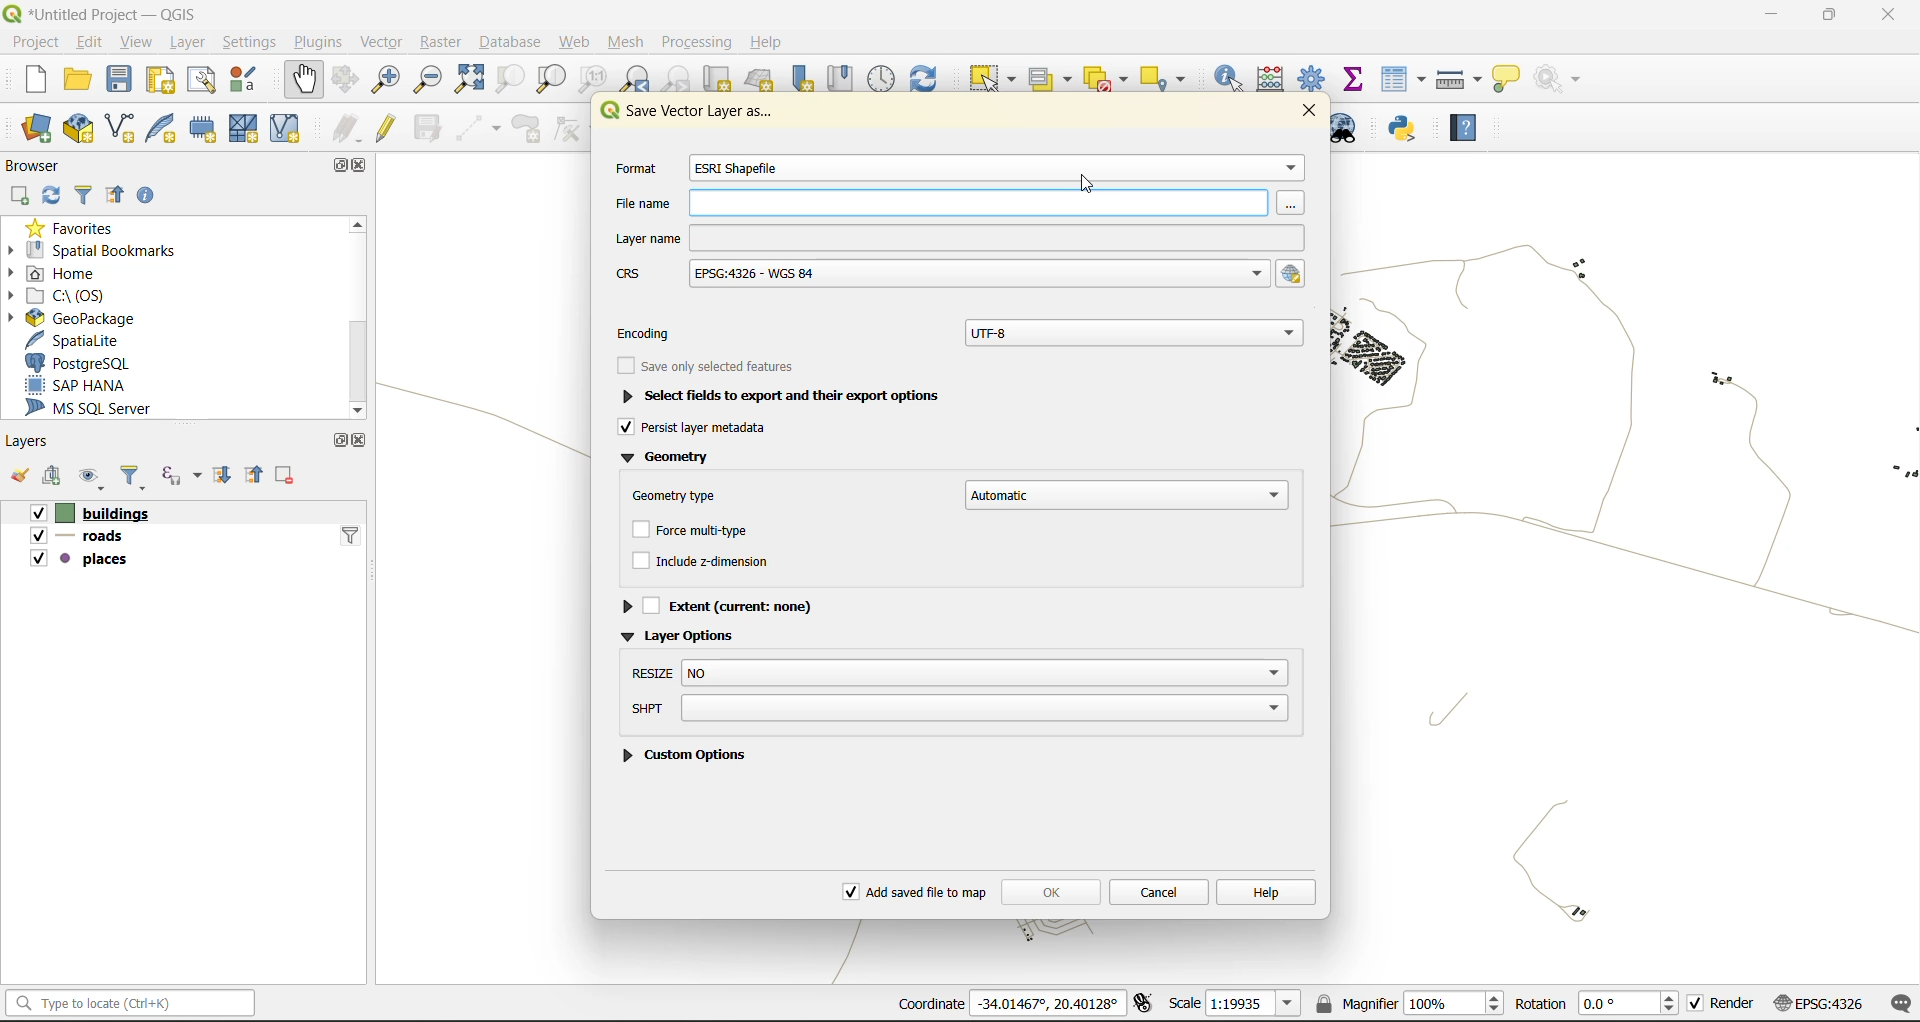 This screenshot has width=1920, height=1022. What do you see at coordinates (163, 81) in the screenshot?
I see `print layout` at bounding box center [163, 81].